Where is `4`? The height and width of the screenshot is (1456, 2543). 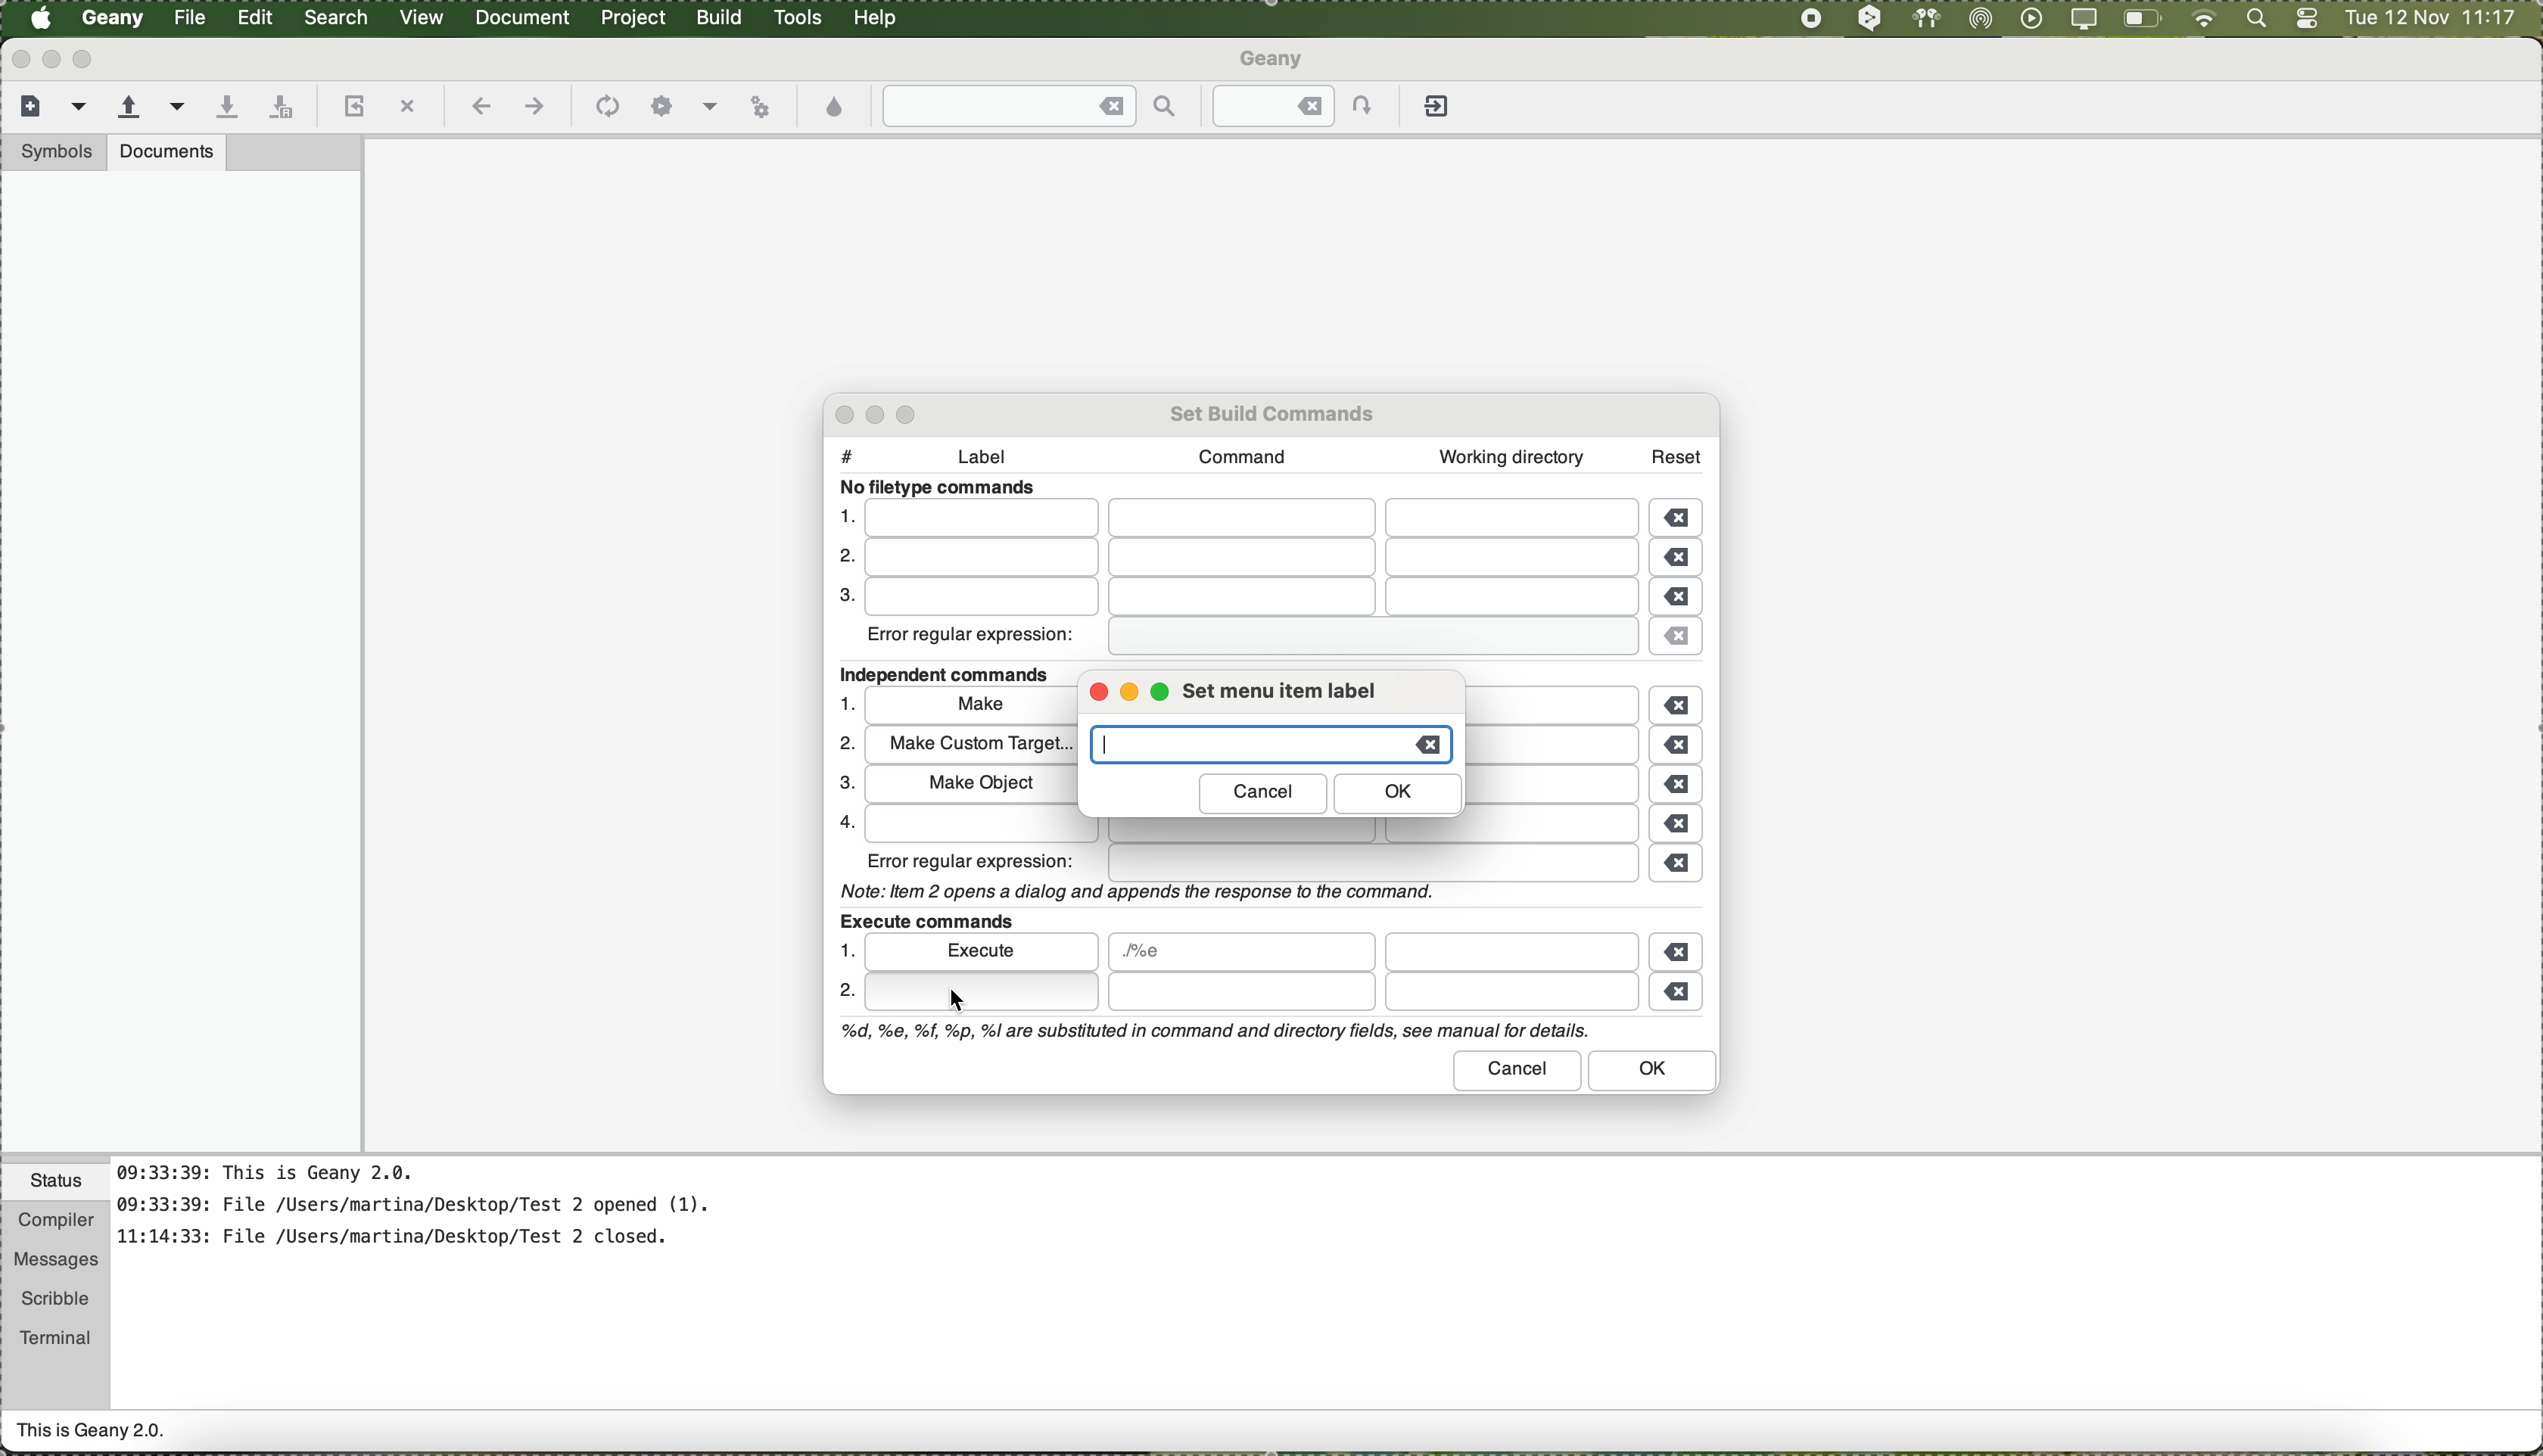 4 is located at coordinates (841, 821).